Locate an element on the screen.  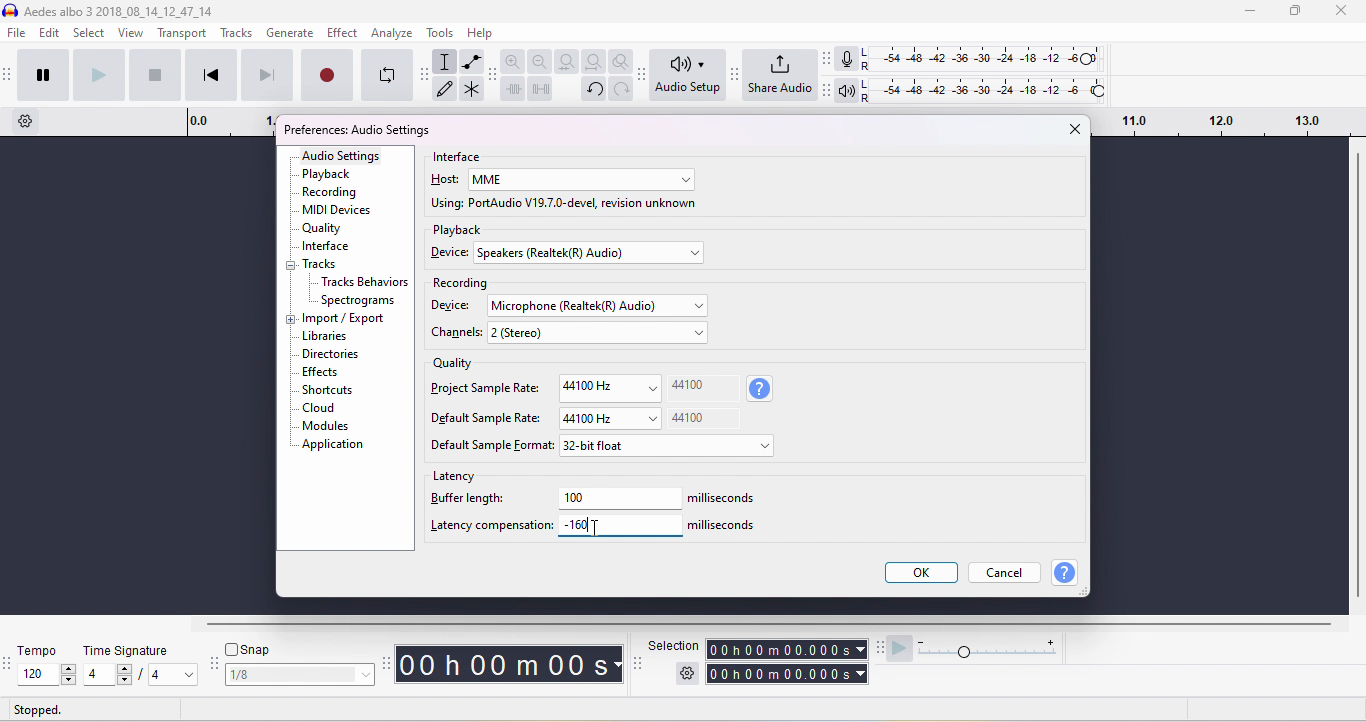
close is located at coordinates (1072, 128).